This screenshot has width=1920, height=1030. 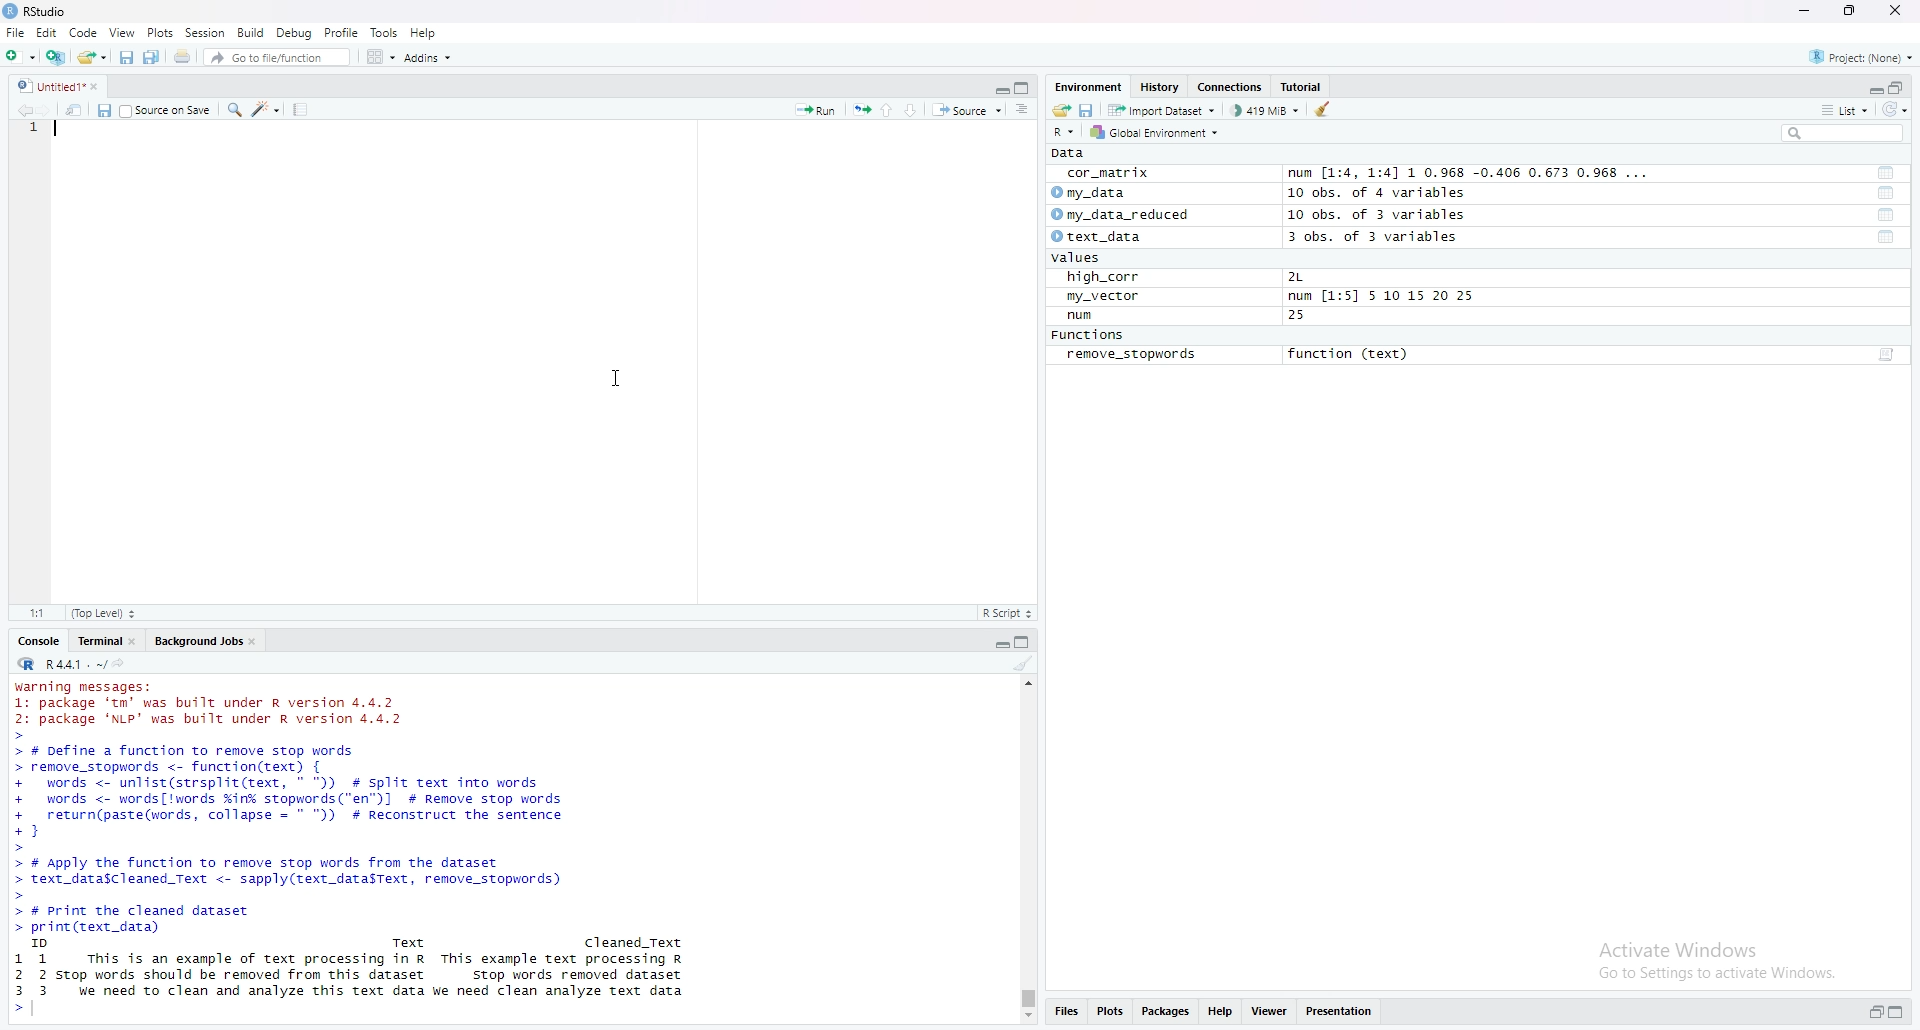 What do you see at coordinates (1338, 1012) in the screenshot?
I see `Presentation` at bounding box center [1338, 1012].